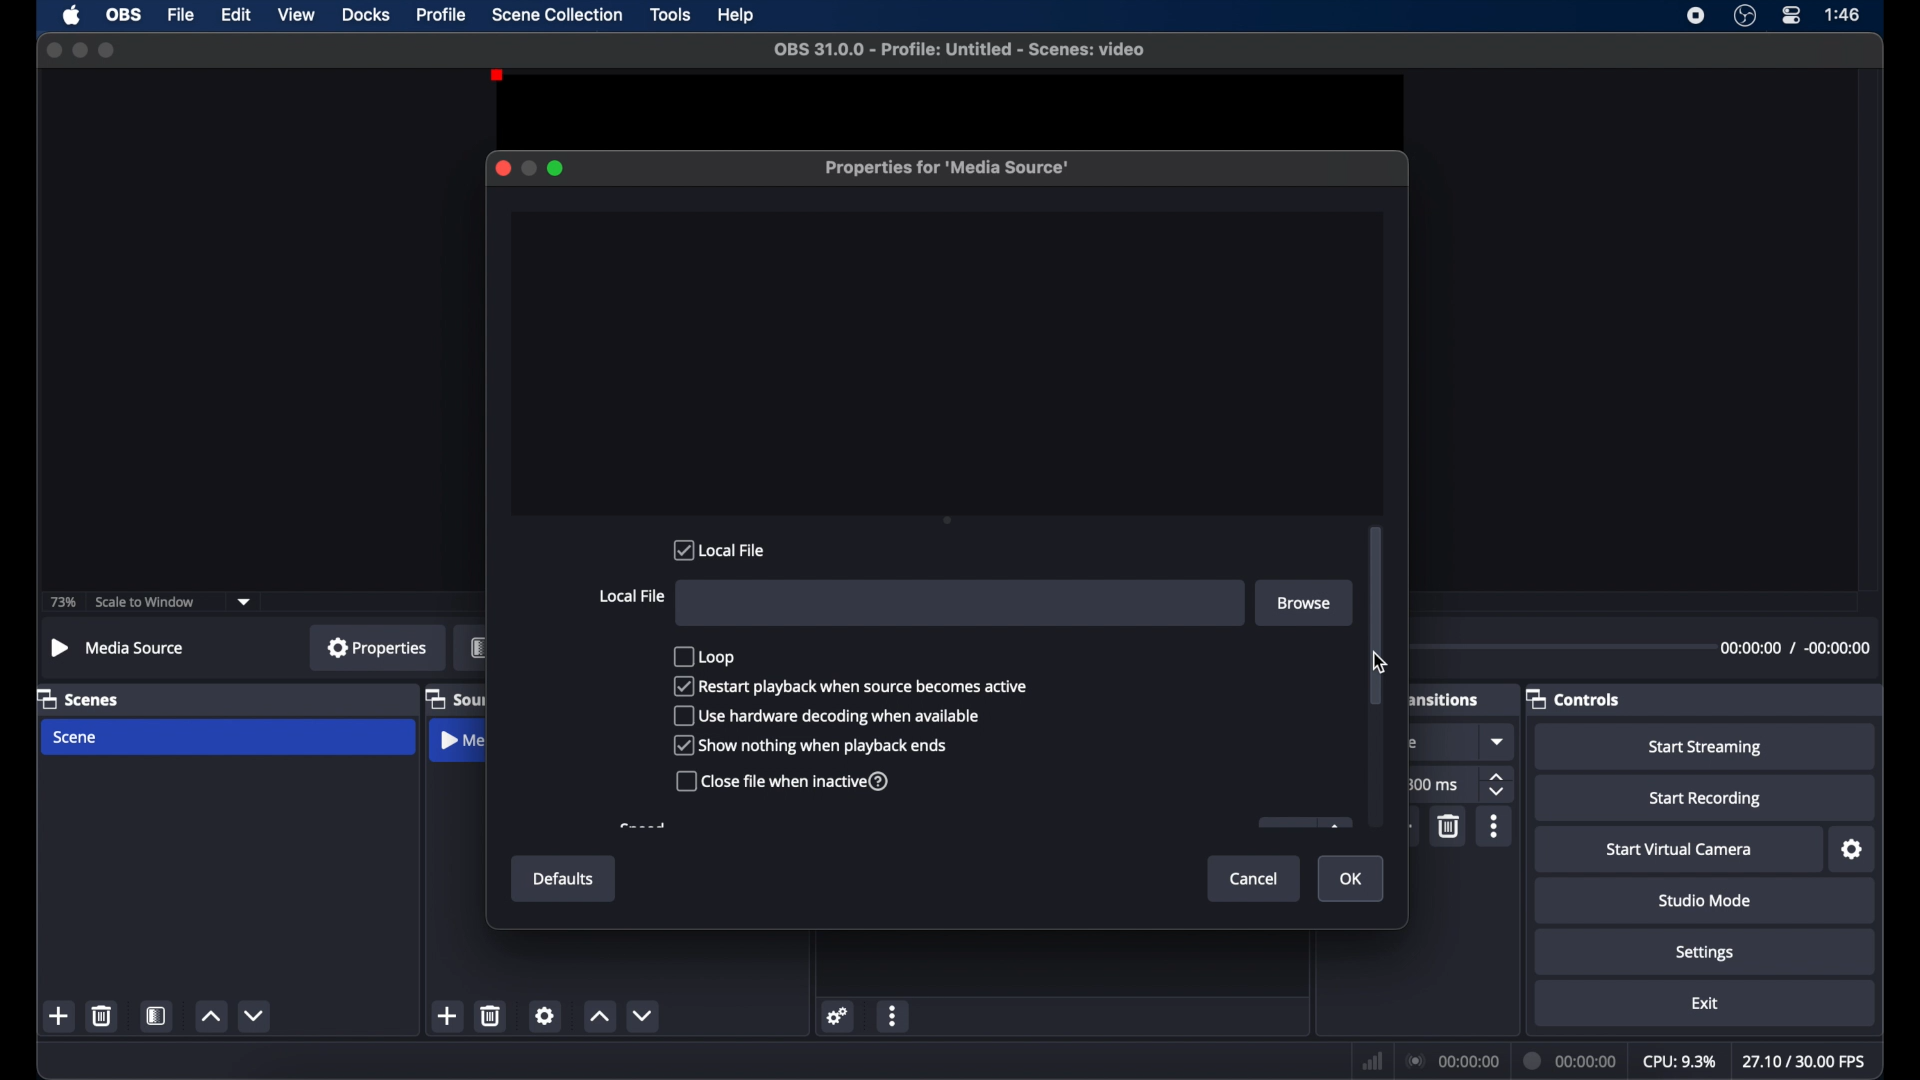  I want to click on start virtual camera, so click(1684, 850).